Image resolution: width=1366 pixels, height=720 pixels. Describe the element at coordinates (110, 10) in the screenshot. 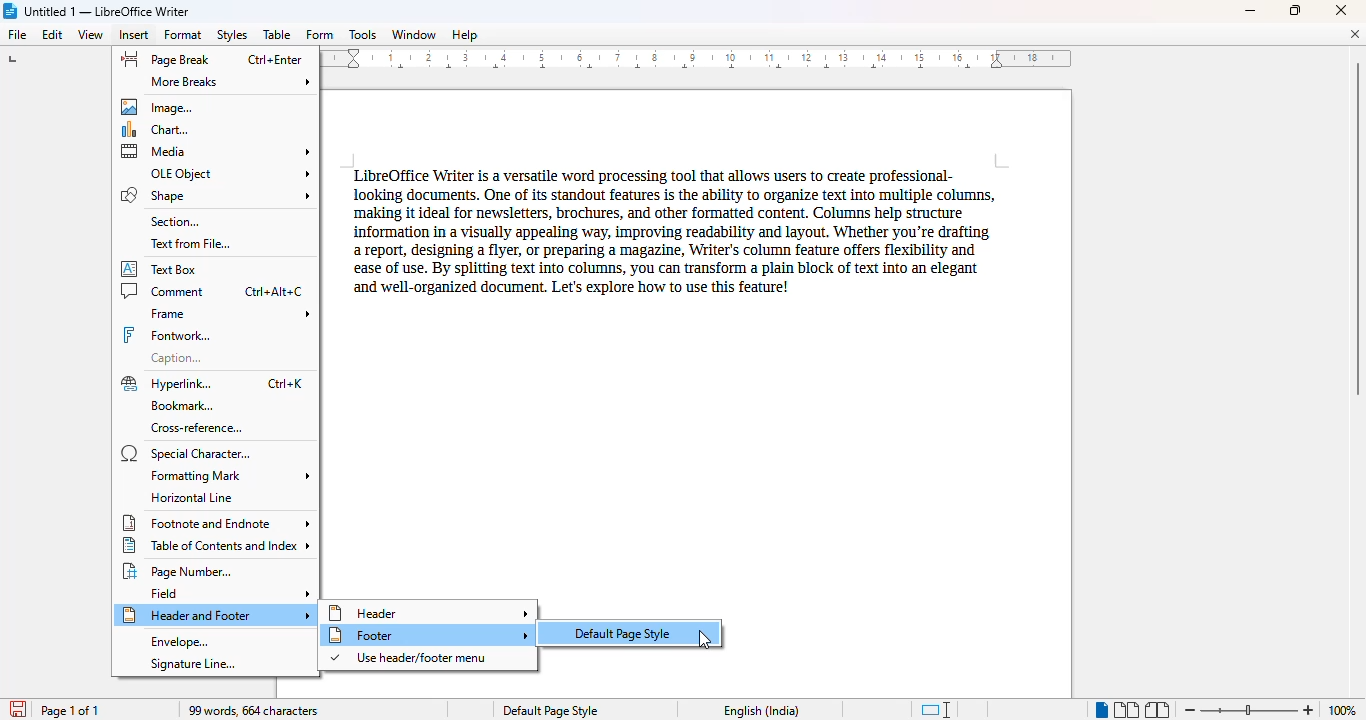

I see `Untitled 1 -- LibreOffice Writer` at that location.